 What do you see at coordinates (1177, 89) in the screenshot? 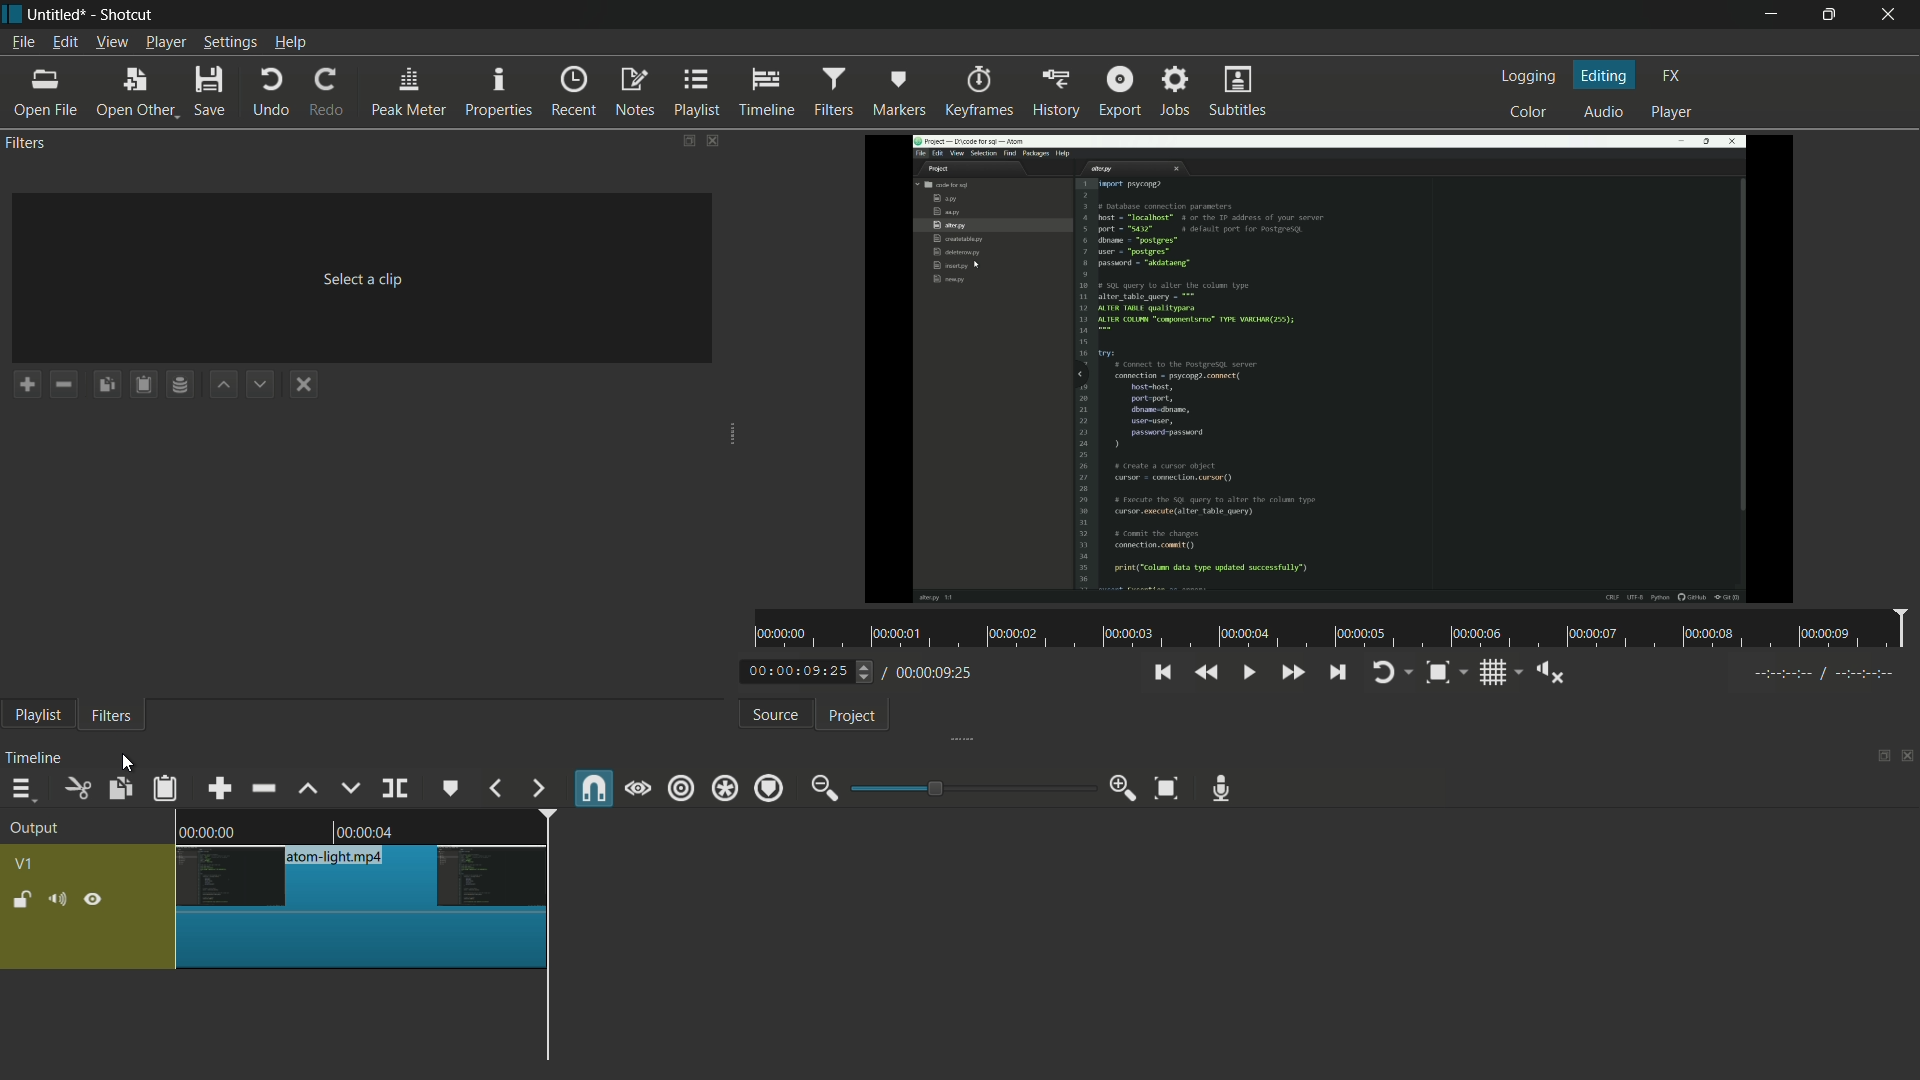
I see `jobs` at bounding box center [1177, 89].